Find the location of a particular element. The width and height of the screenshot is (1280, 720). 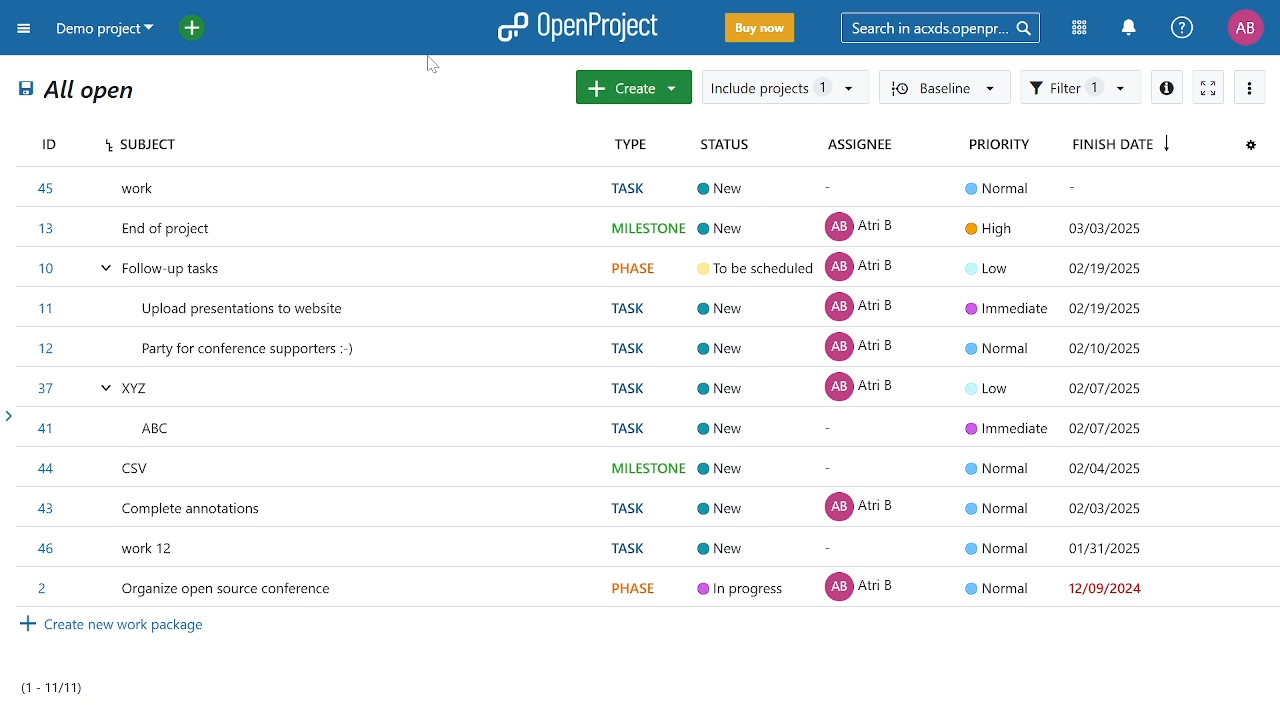

expand project menu is located at coordinates (22, 30).